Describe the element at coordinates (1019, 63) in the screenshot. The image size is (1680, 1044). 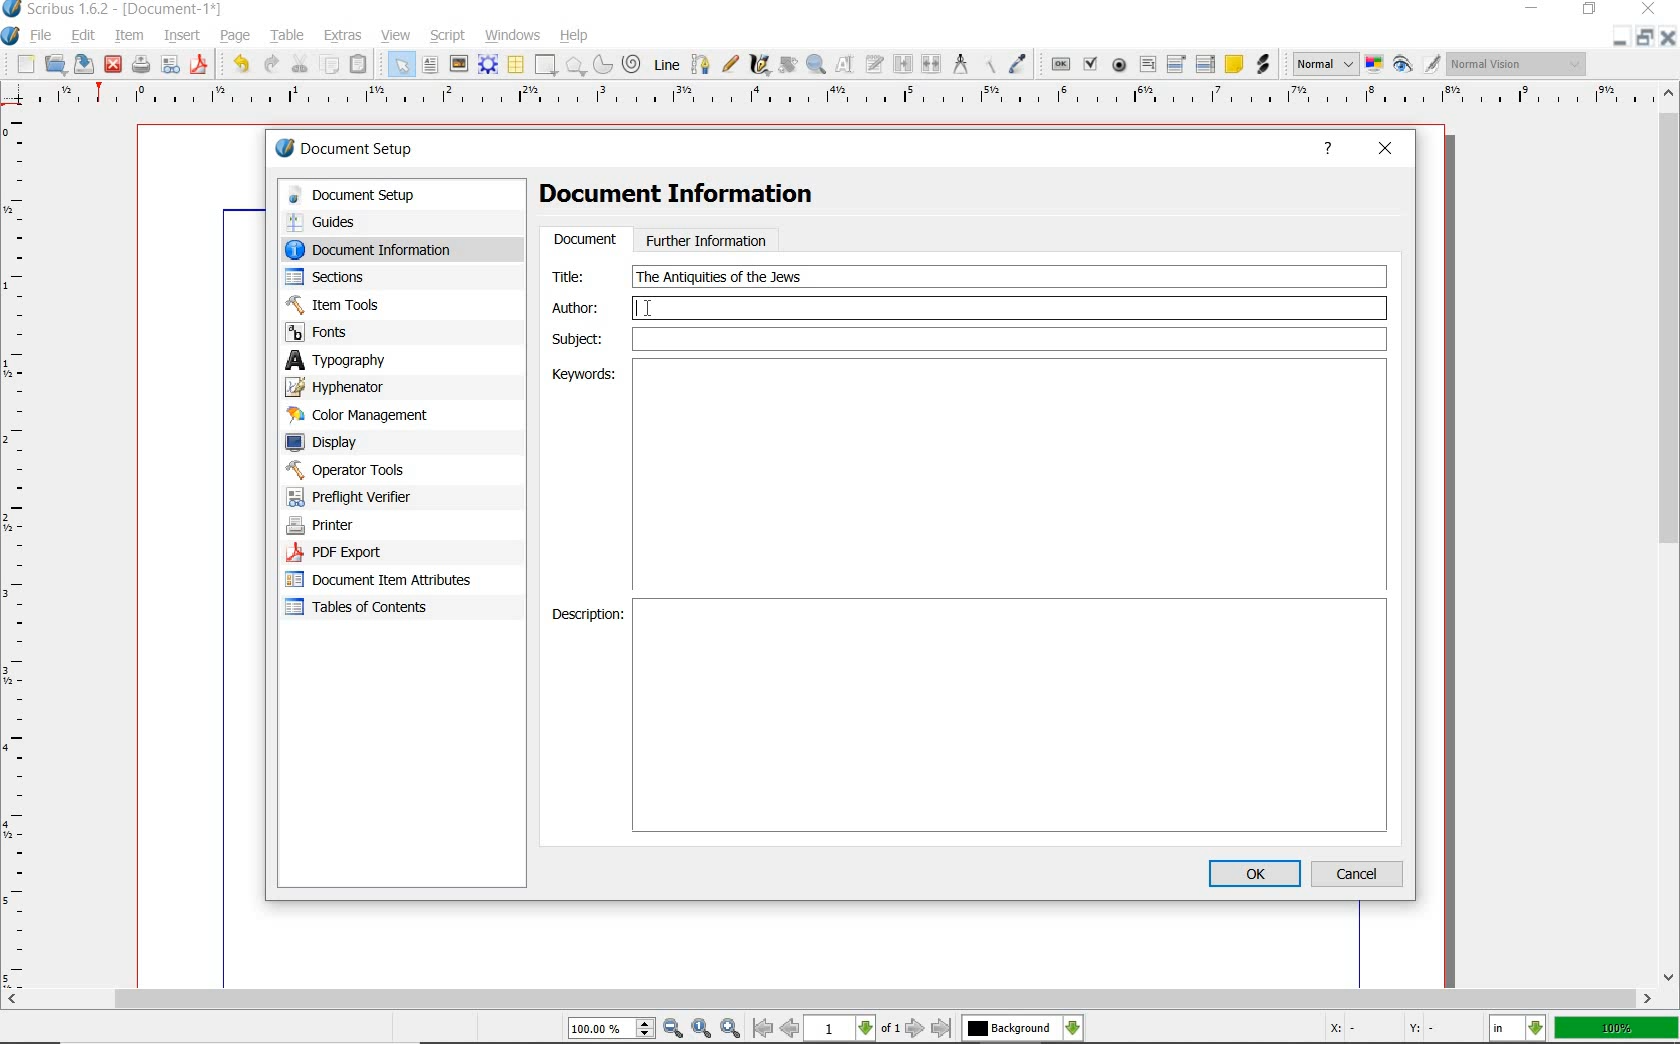
I see `eye dropper` at that location.